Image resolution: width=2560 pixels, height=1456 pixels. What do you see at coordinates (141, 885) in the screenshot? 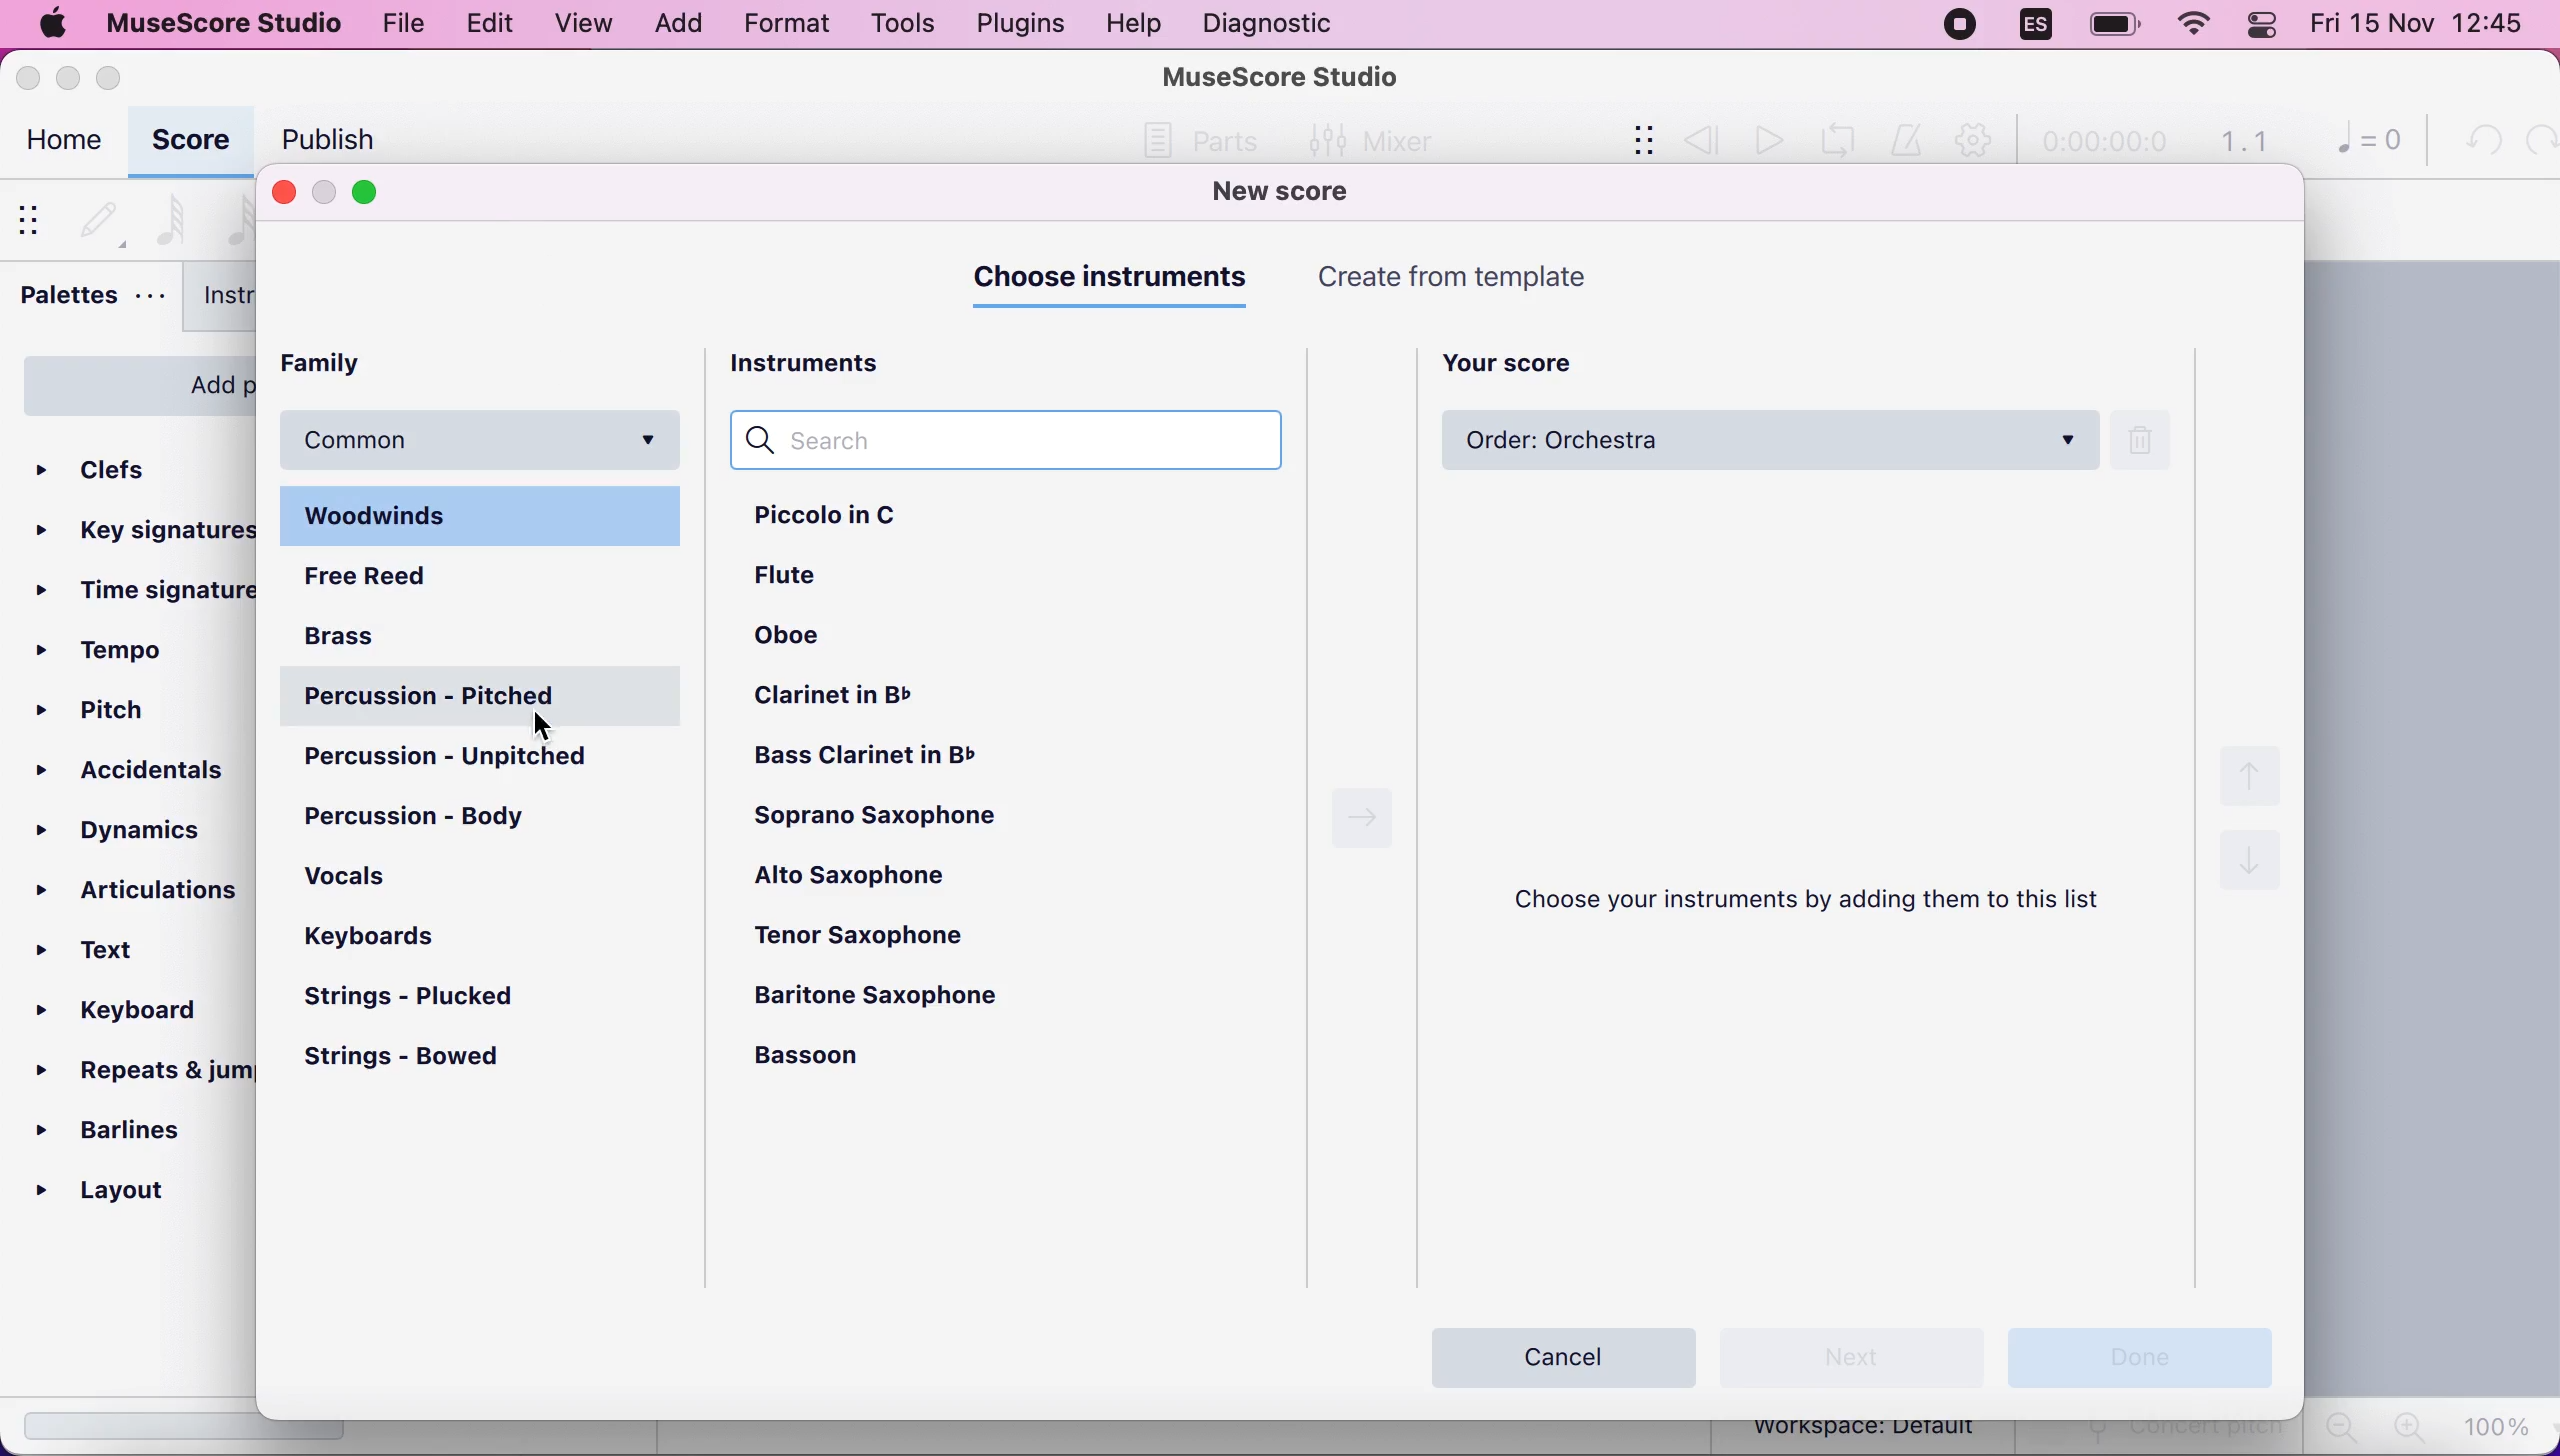
I see `articulations` at bounding box center [141, 885].